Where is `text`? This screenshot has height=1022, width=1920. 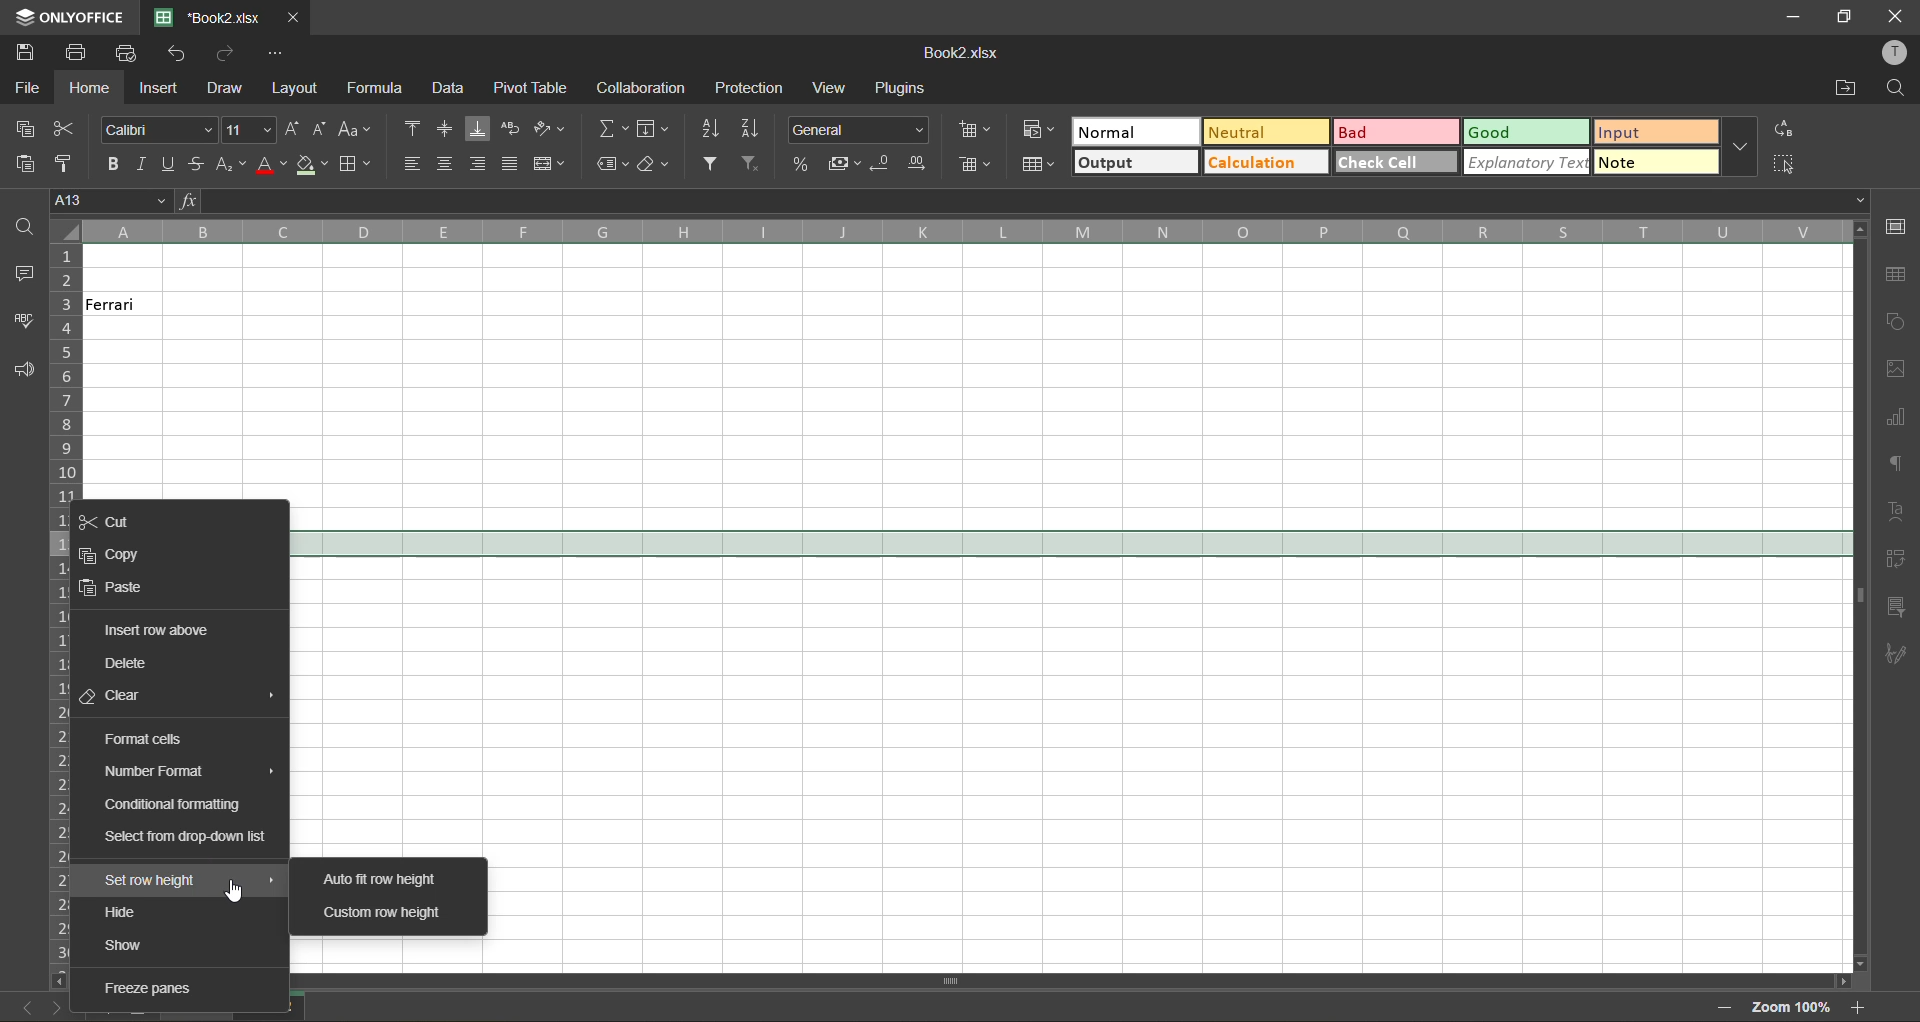 text is located at coordinates (1898, 512).